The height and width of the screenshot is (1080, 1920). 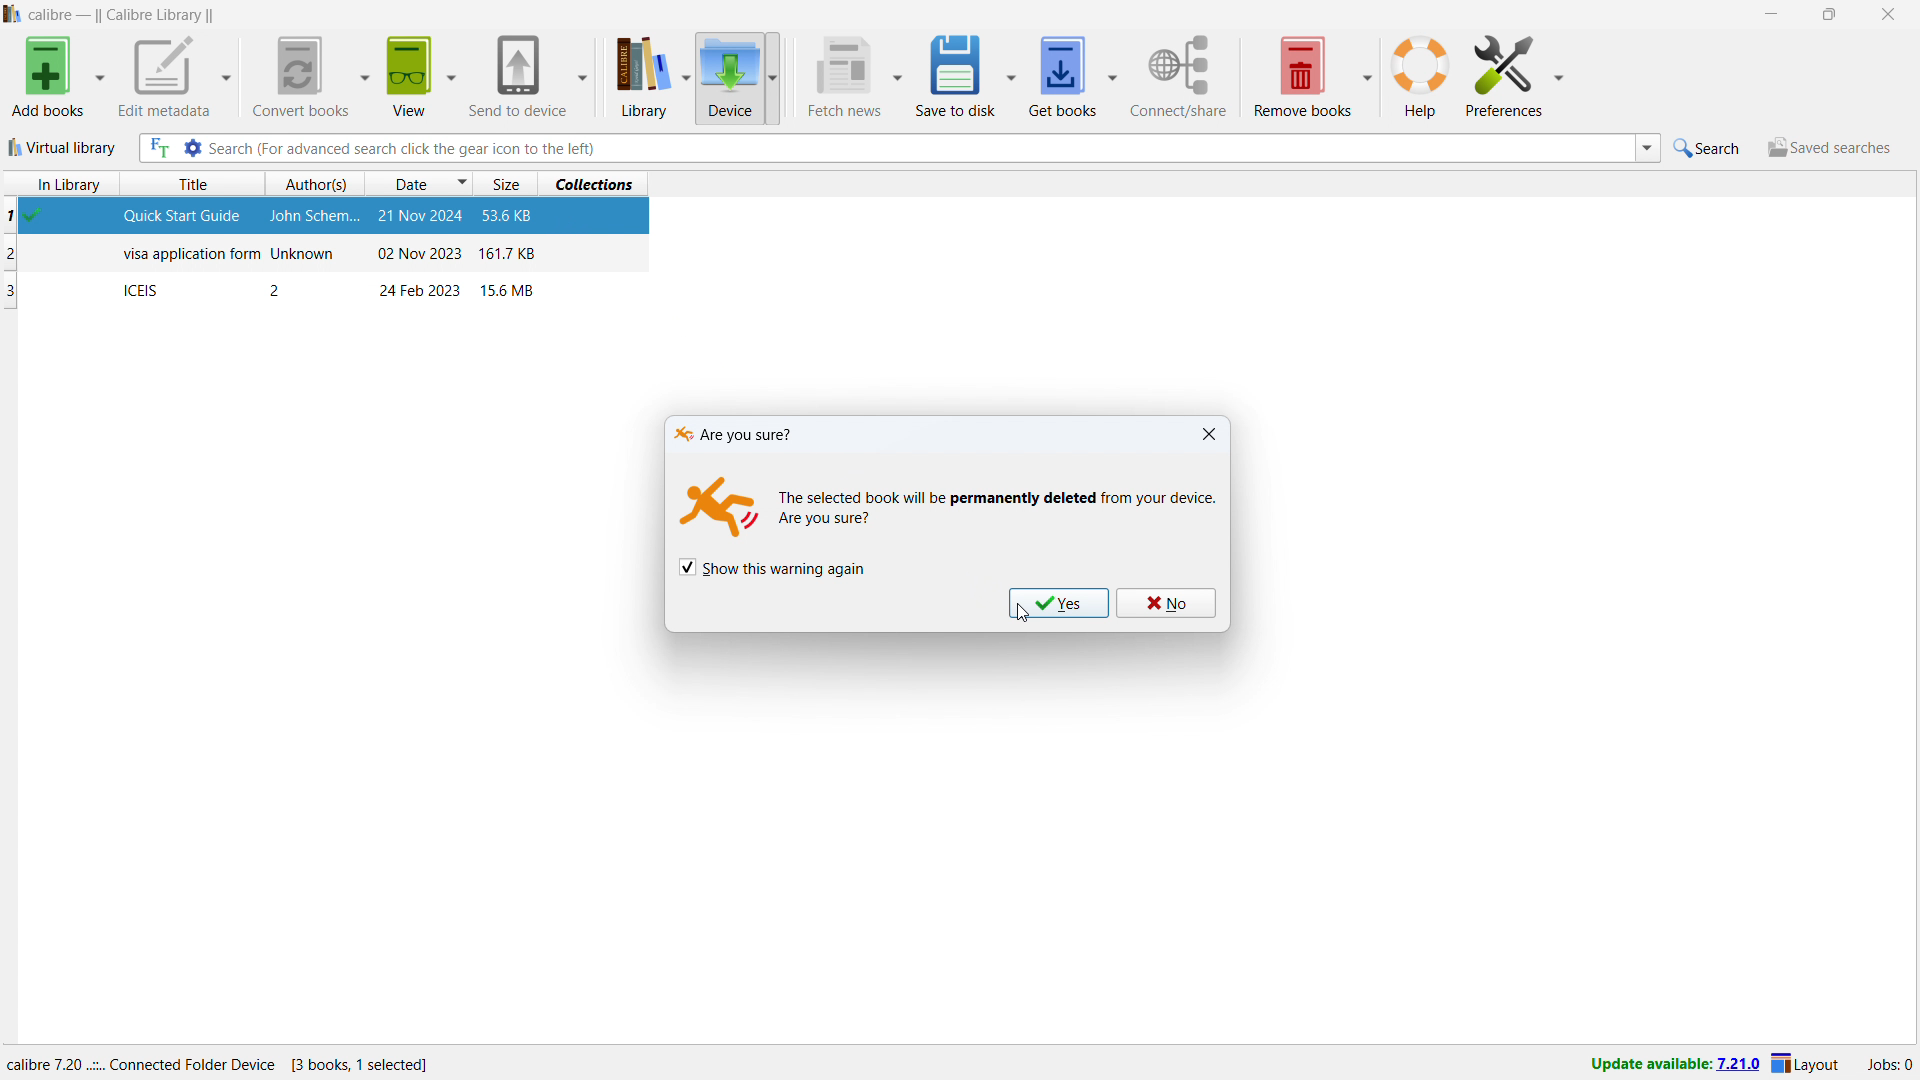 What do you see at coordinates (1557, 73) in the screenshot?
I see `preferences options` at bounding box center [1557, 73].